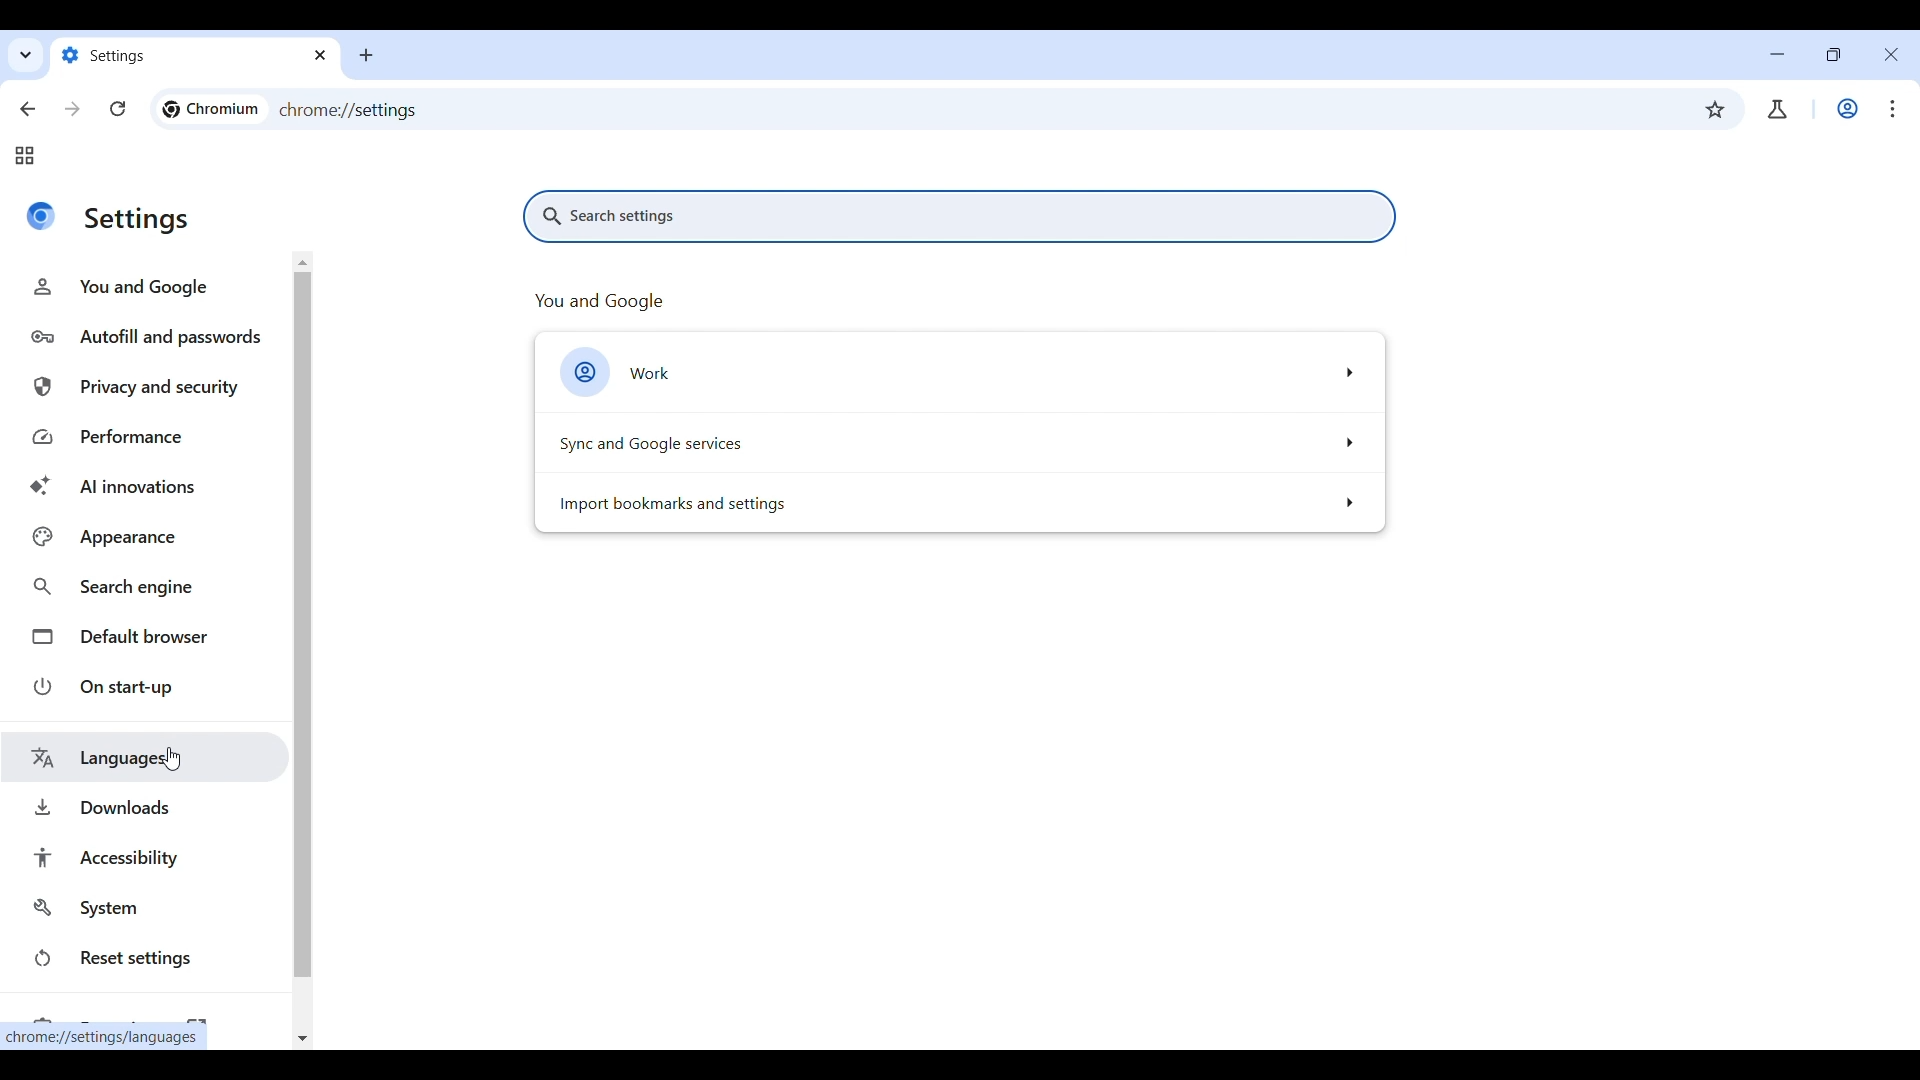 The width and height of the screenshot is (1920, 1080). What do you see at coordinates (24, 156) in the screenshot?
I see `Tab groups` at bounding box center [24, 156].